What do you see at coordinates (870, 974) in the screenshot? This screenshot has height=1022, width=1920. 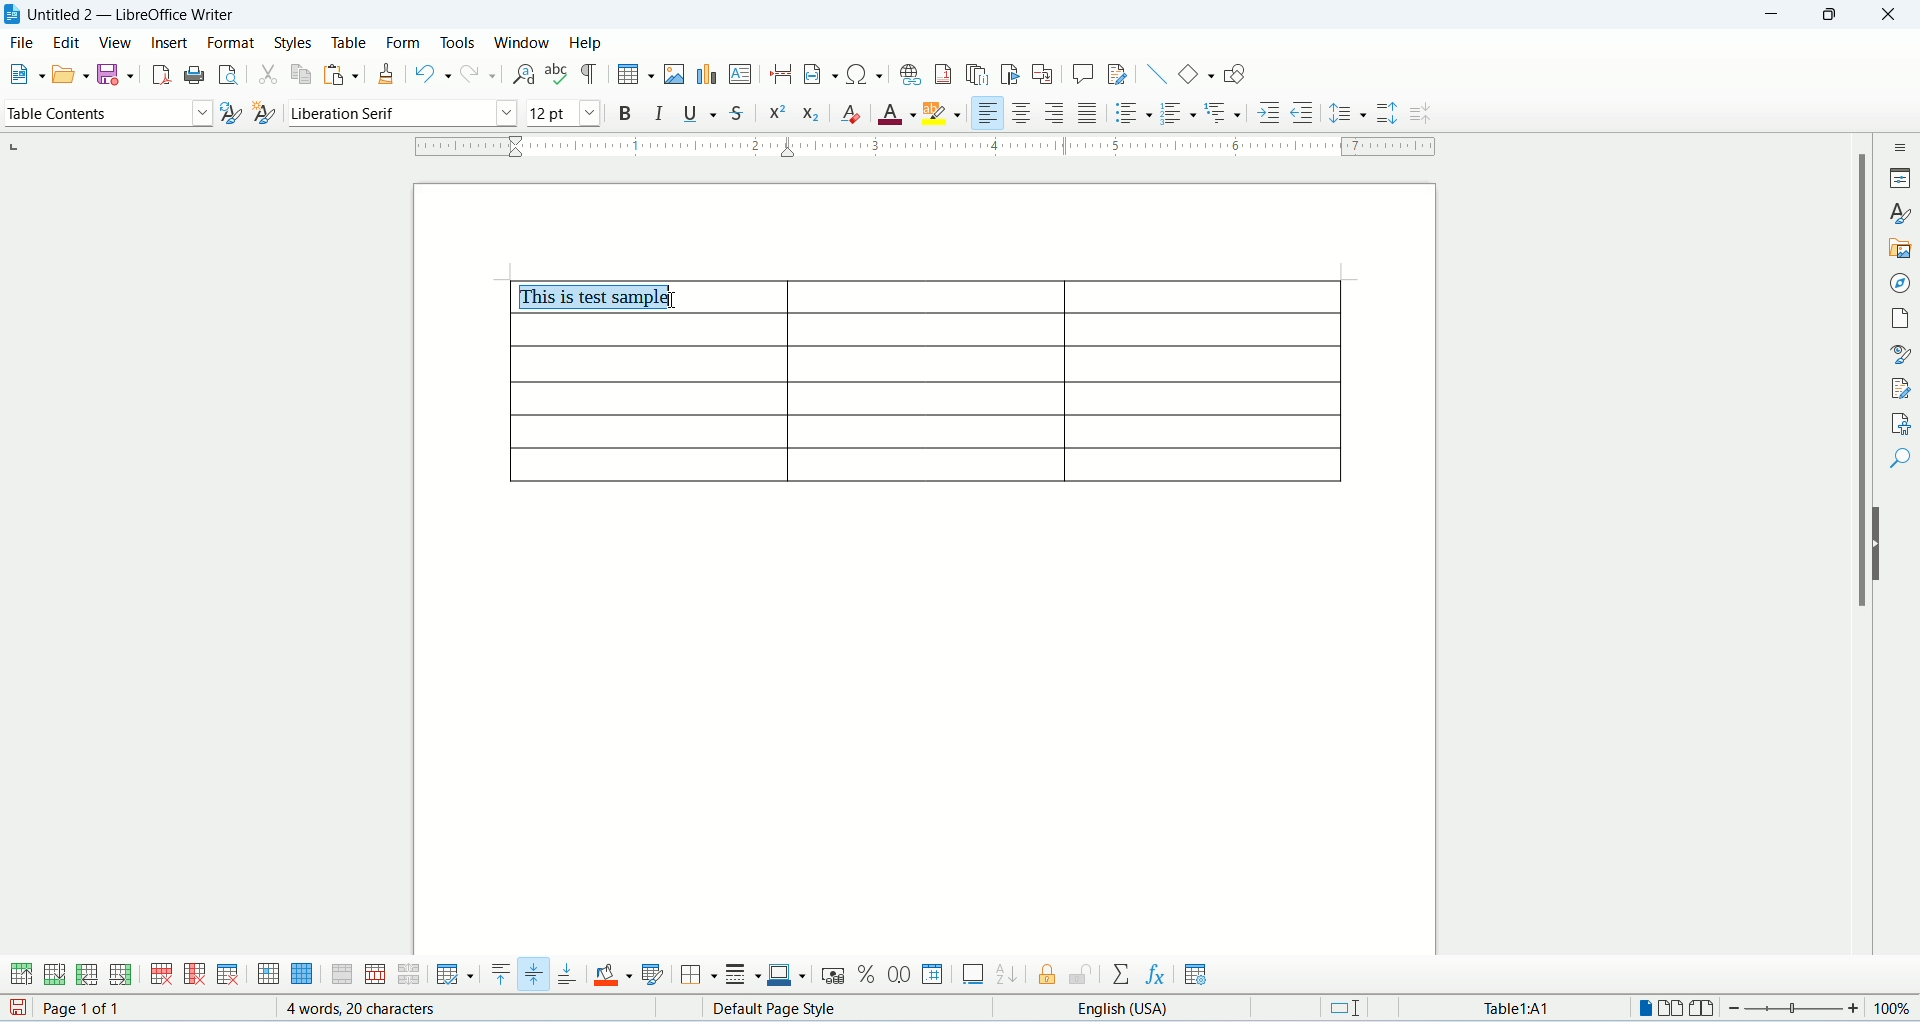 I see `percent format` at bounding box center [870, 974].